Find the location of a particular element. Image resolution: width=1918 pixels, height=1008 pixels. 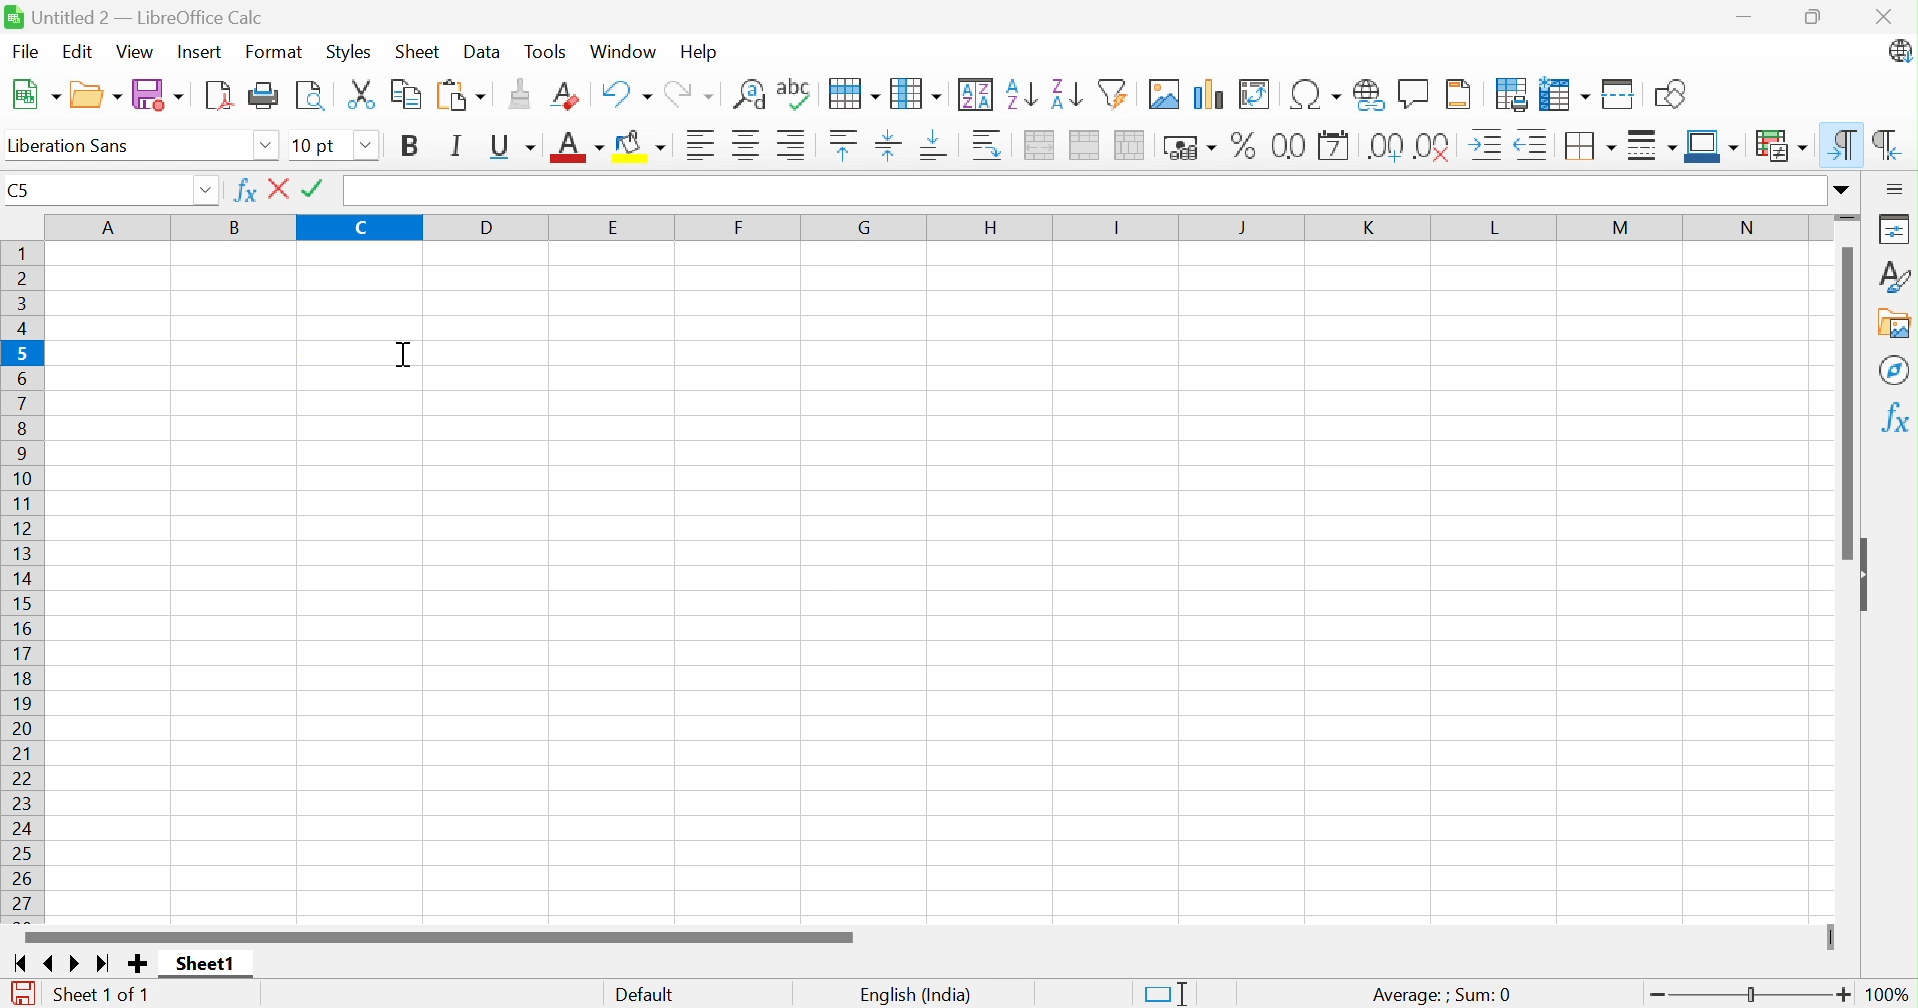

New is located at coordinates (37, 96).